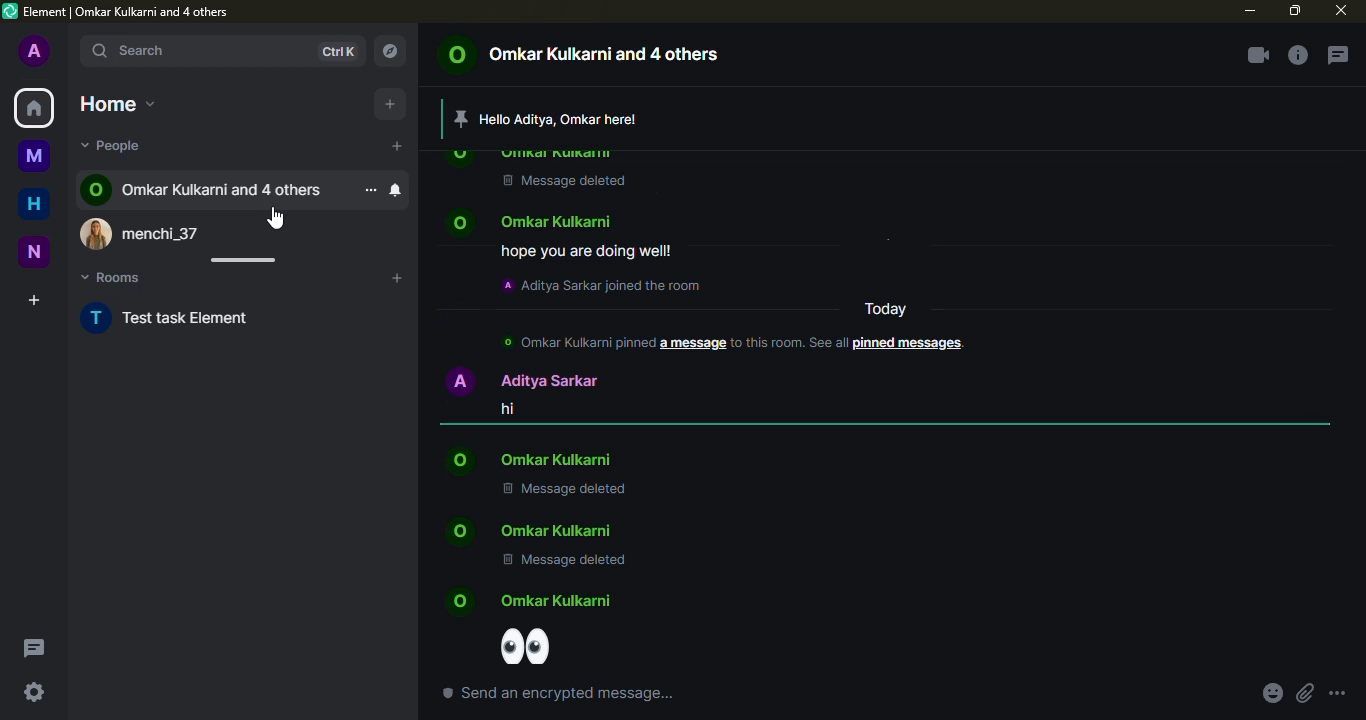 The height and width of the screenshot is (720, 1366). What do you see at coordinates (370, 189) in the screenshot?
I see `more` at bounding box center [370, 189].